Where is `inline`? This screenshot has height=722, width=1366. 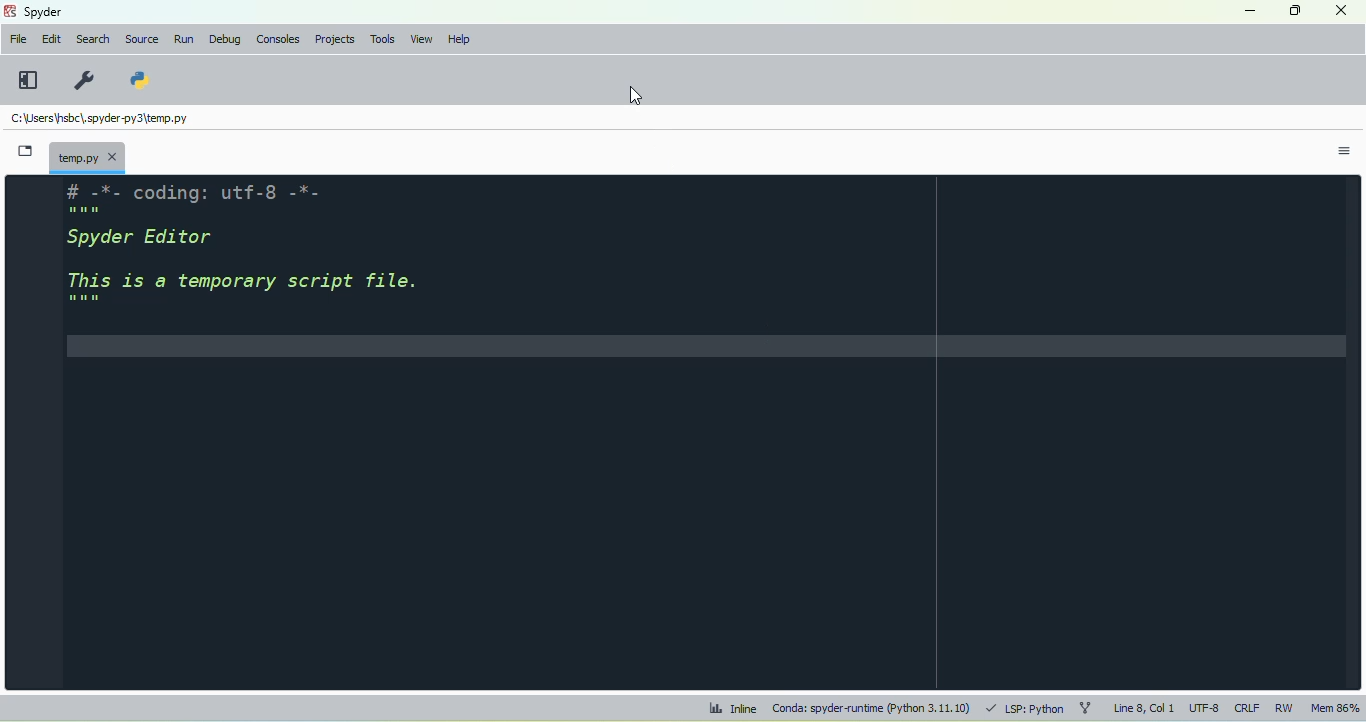
inline is located at coordinates (732, 708).